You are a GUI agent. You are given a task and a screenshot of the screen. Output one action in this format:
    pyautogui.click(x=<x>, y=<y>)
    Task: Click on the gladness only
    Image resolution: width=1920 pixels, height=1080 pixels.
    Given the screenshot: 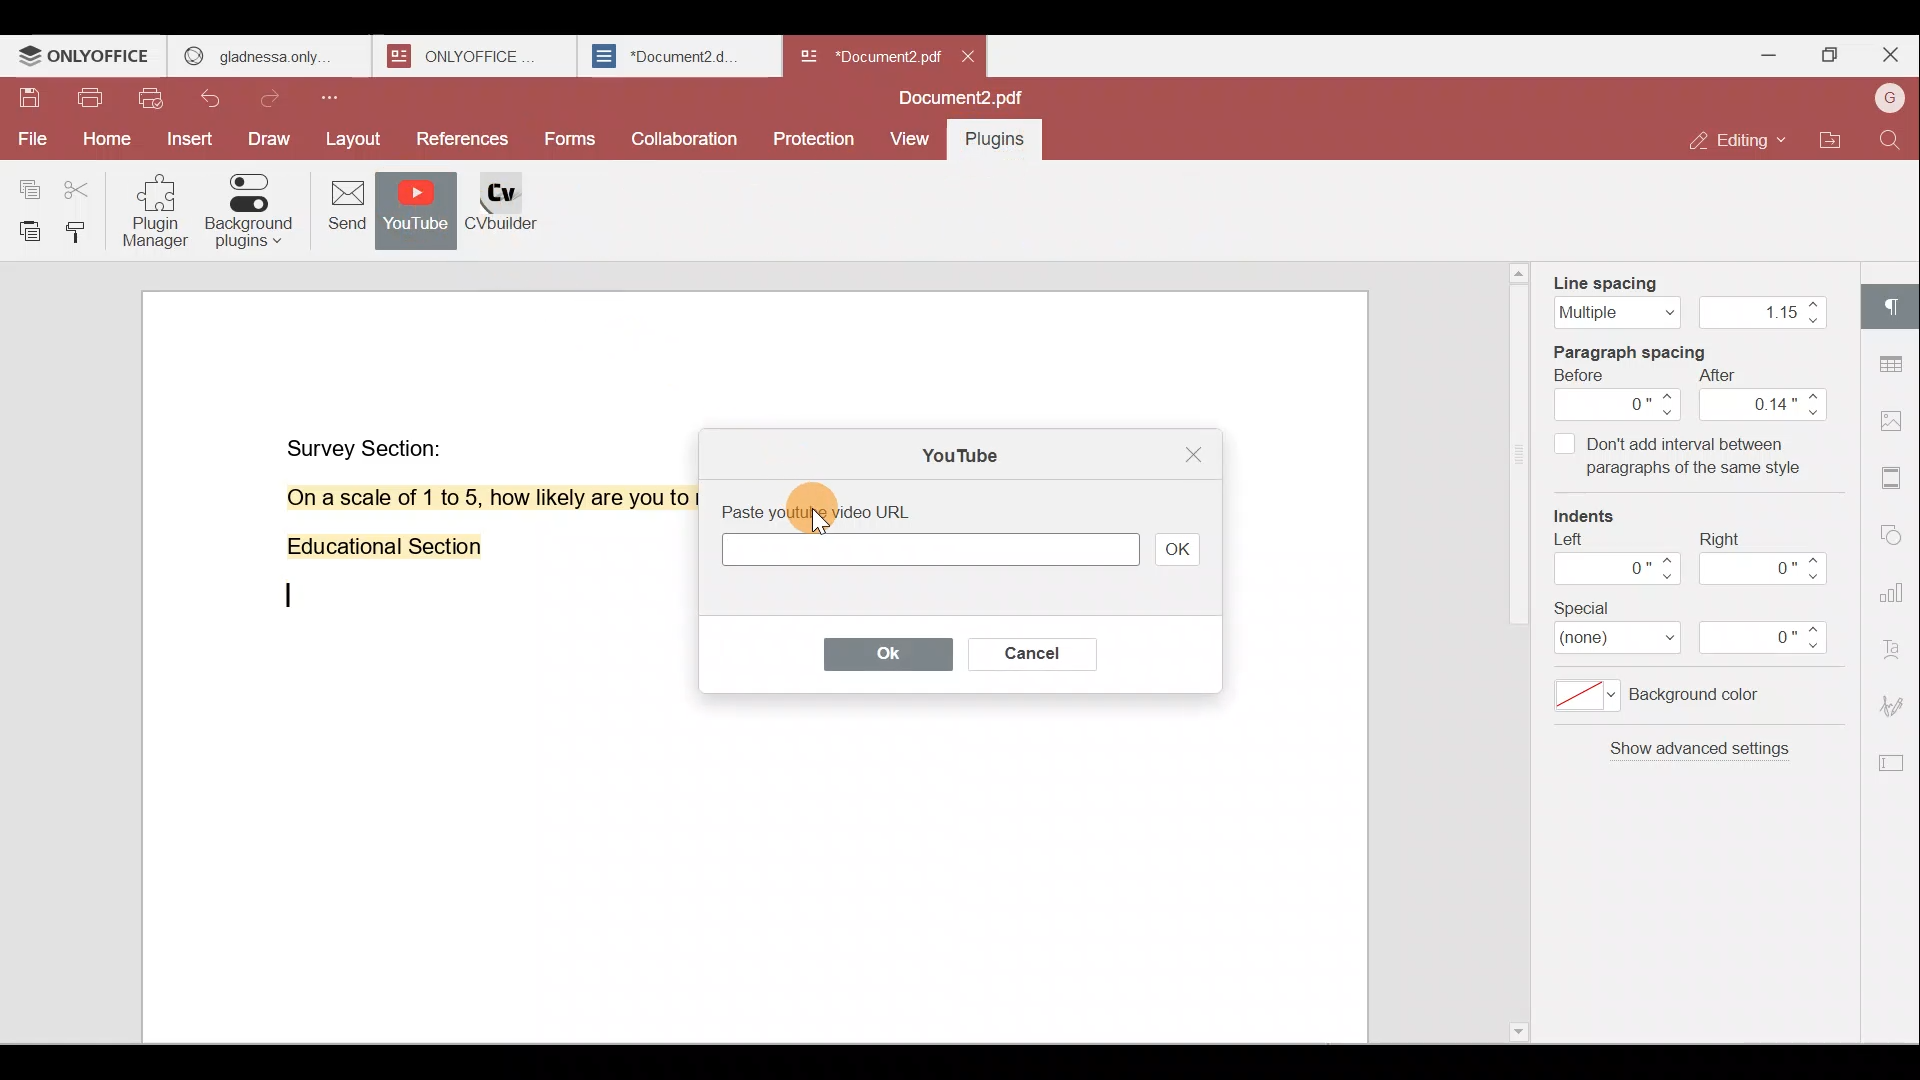 What is the action you would take?
    pyautogui.click(x=269, y=56)
    